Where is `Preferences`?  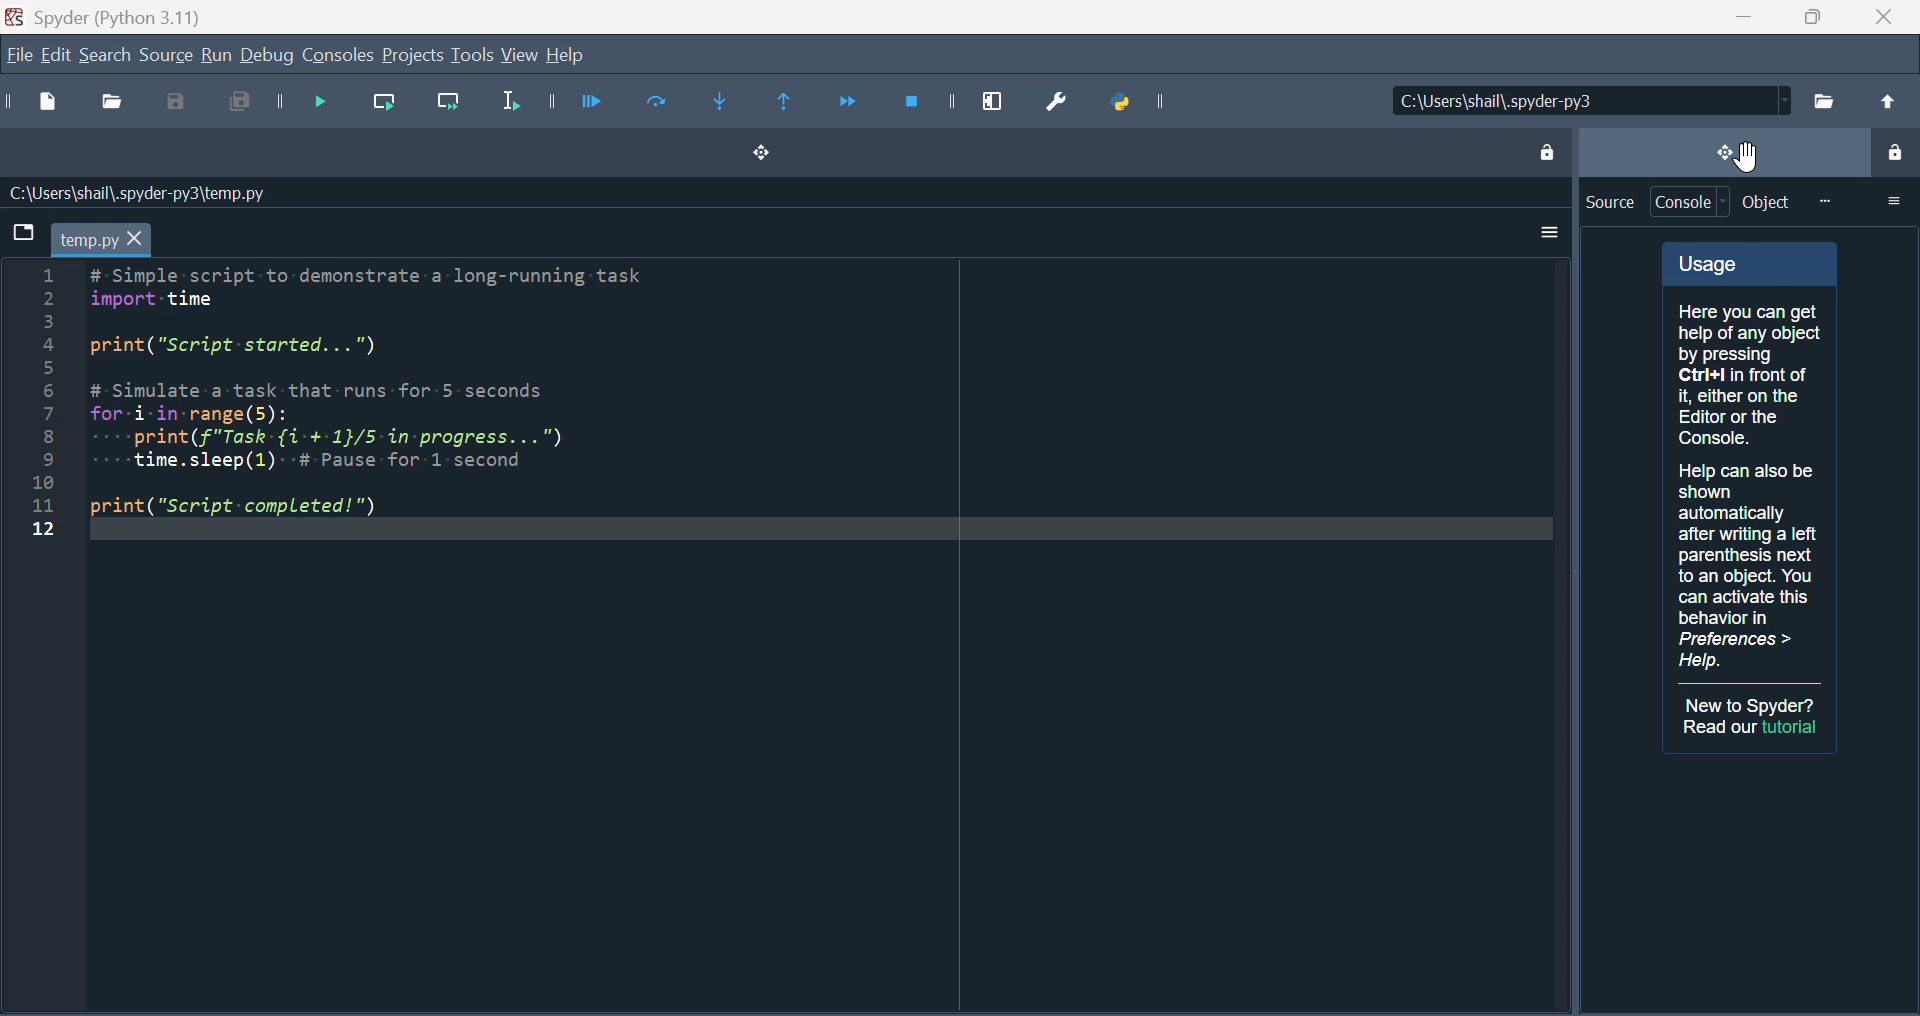
Preferences is located at coordinates (1064, 99).